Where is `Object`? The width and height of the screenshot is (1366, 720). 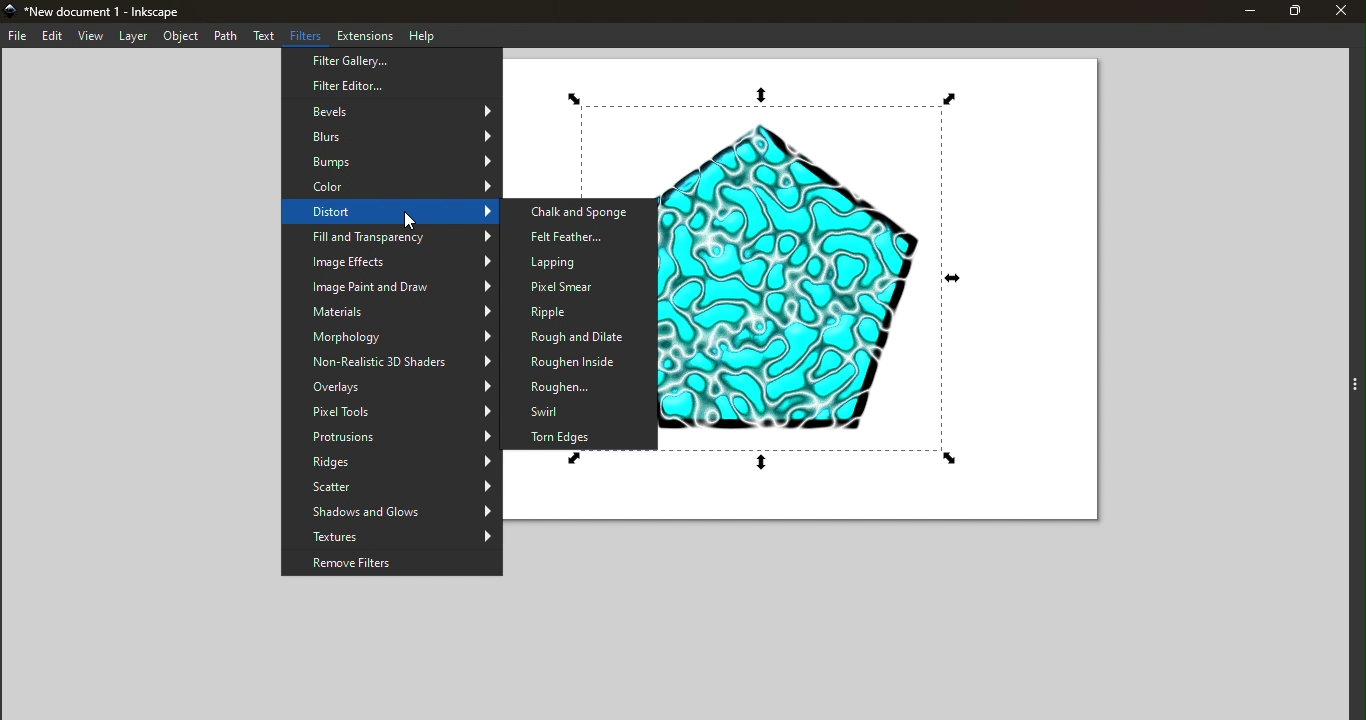 Object is located at coordinates (179, 36).